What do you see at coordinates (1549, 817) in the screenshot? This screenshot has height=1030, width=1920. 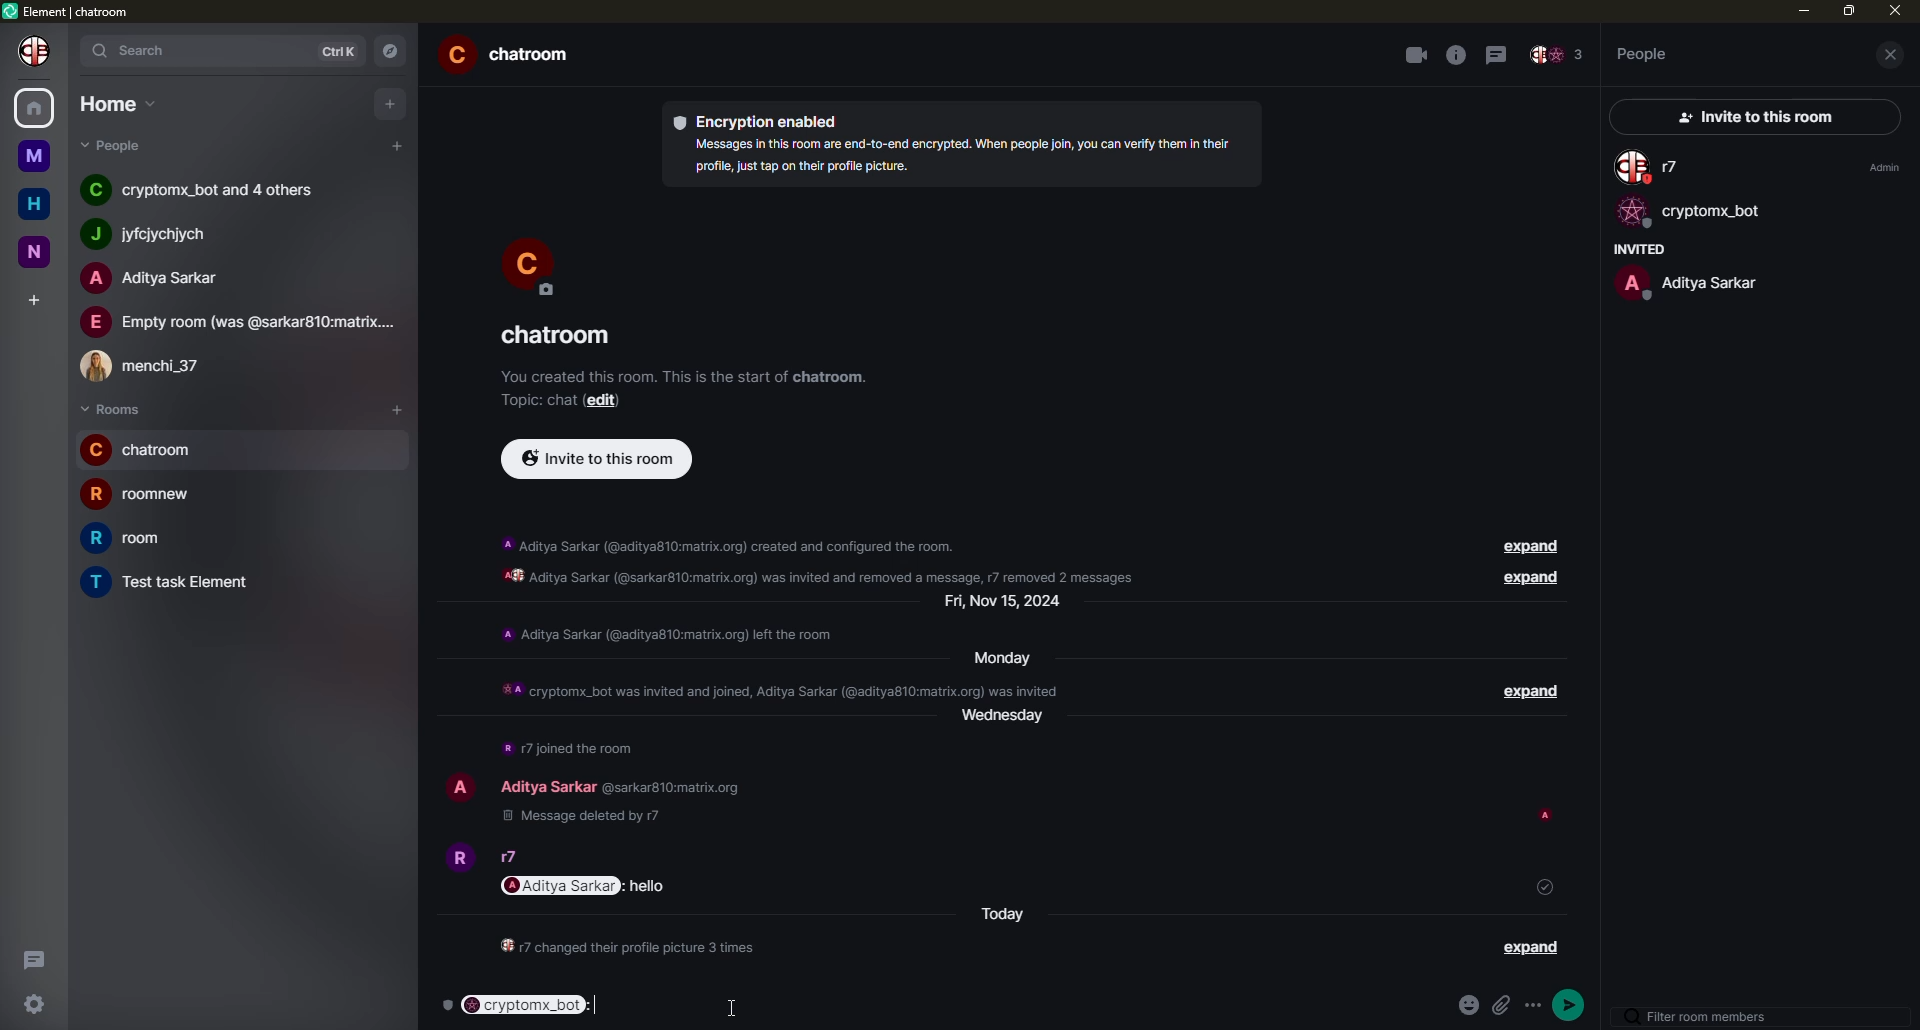 I see `seen` at bounding box center [1549, 817].